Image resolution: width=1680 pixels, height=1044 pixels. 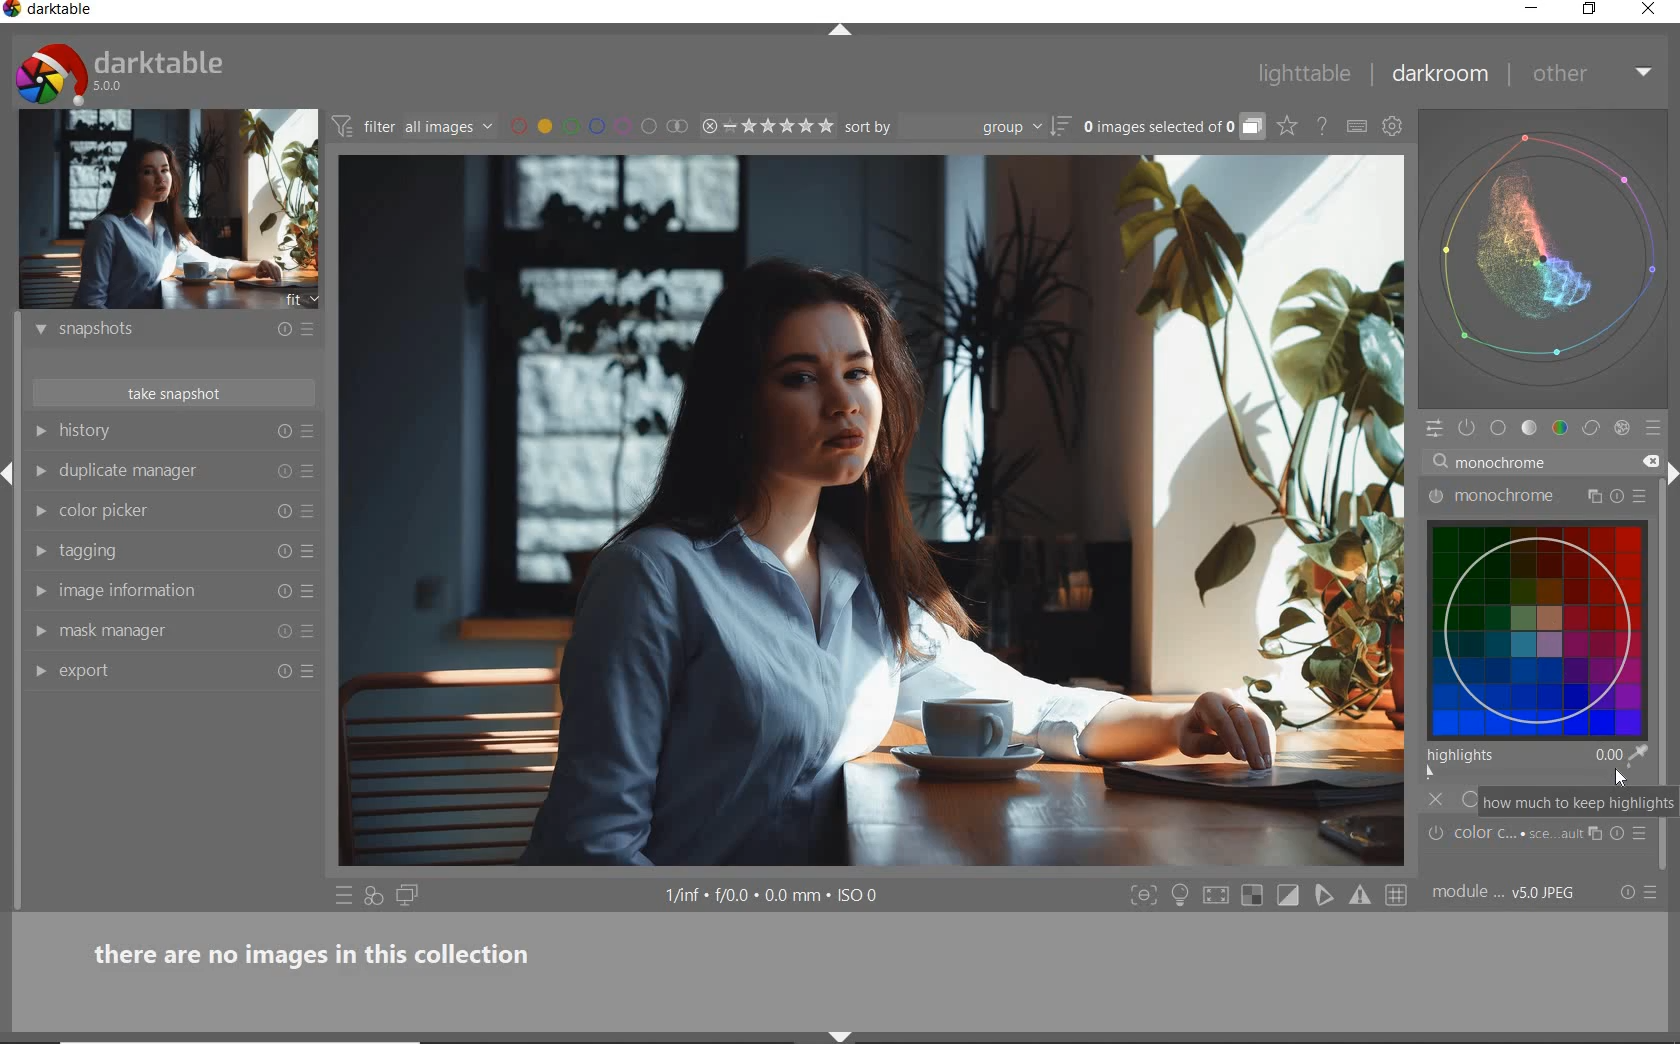 What do you see at coordinates (170, 393) in the screenshot?
I see `take snapshot` at bounding box center [170, 393].